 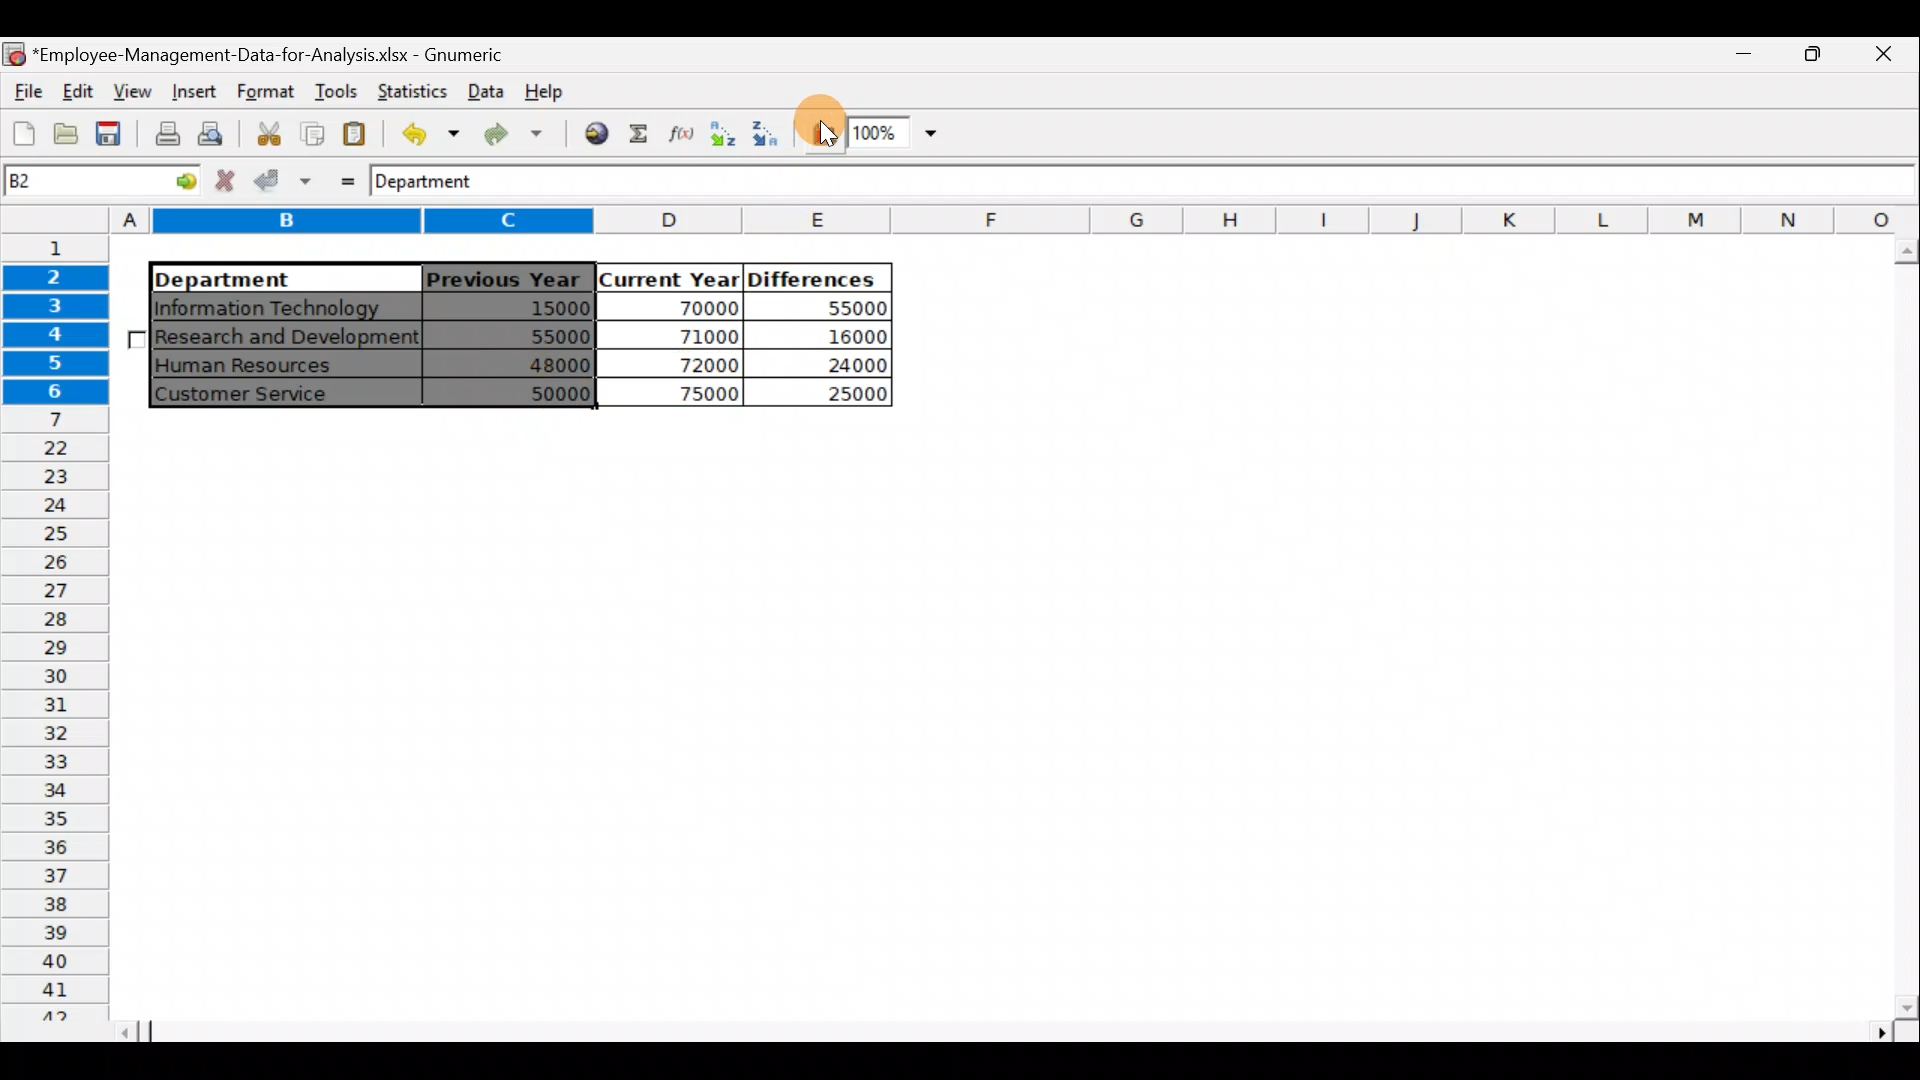 What do you see at coordinates (14, 53) in the screenshot?
I see `Gnumeric logo` at bounding box center [14, 53].